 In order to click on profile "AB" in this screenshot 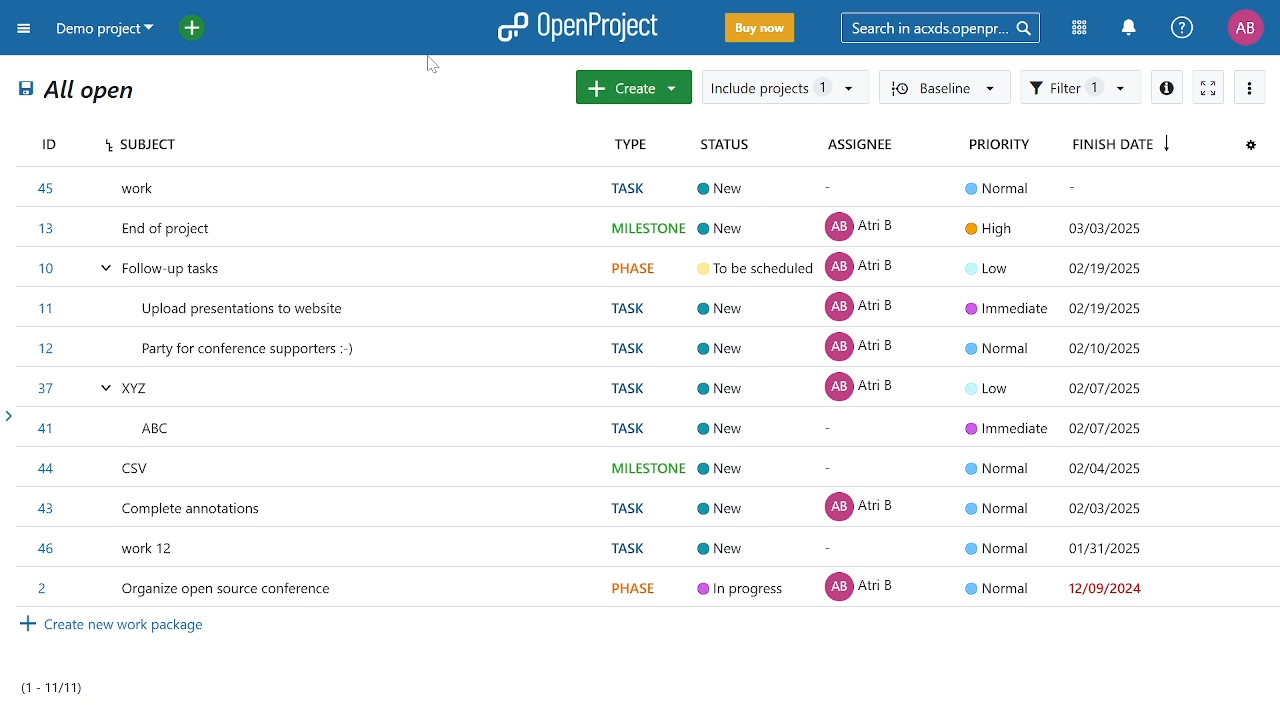, I will do `click(1246, 28)`.